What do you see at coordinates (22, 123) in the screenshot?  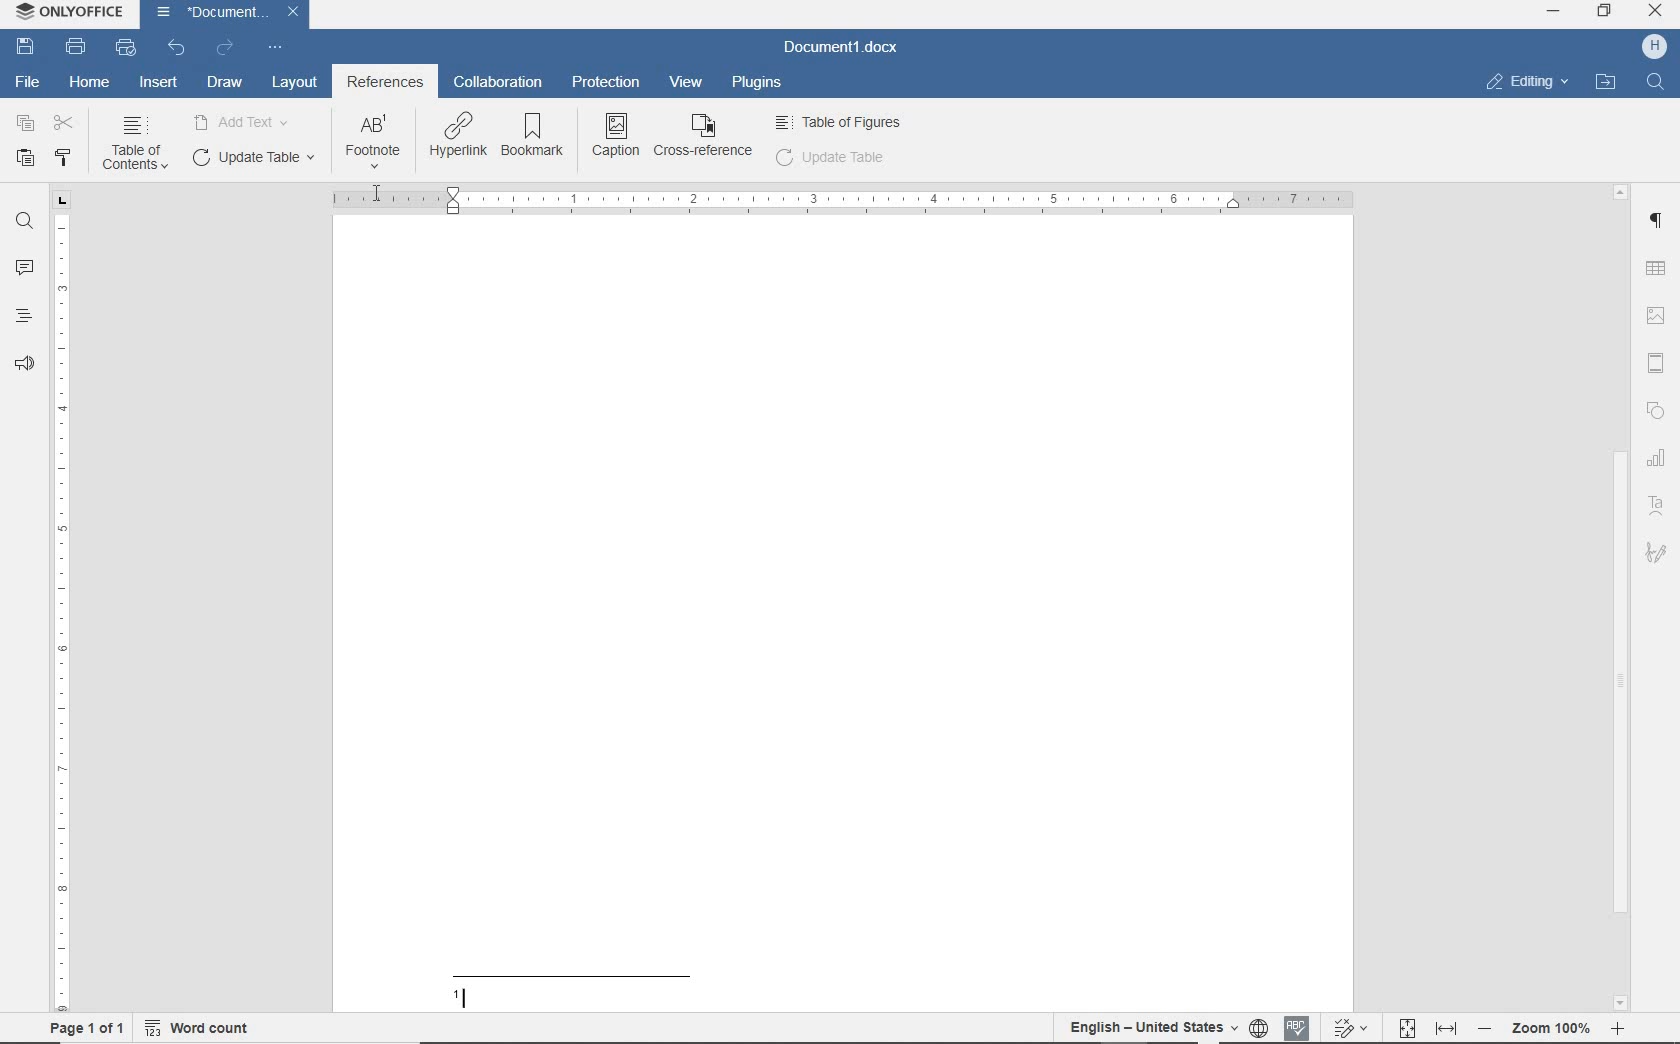 I see `copy` at bounding box center [22, 123].